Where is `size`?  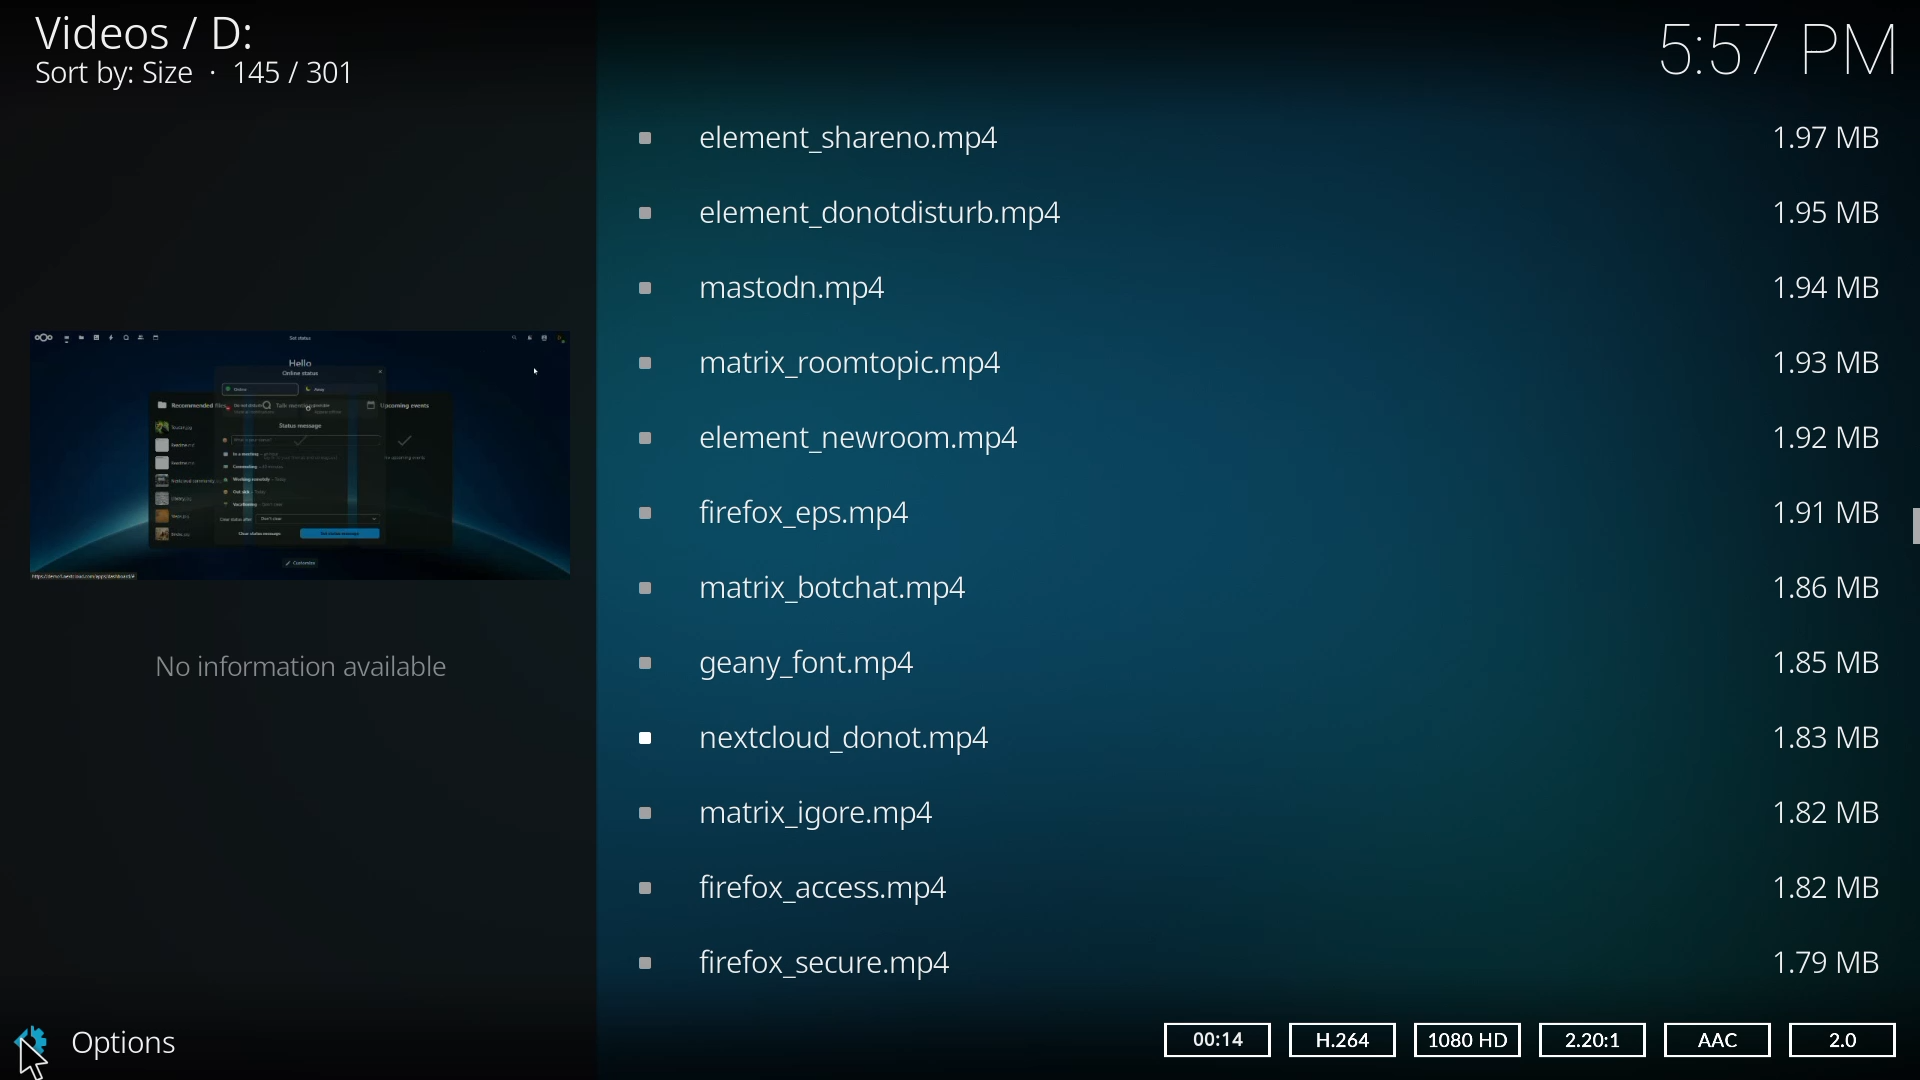
size is located at coordinates (1831, 511).